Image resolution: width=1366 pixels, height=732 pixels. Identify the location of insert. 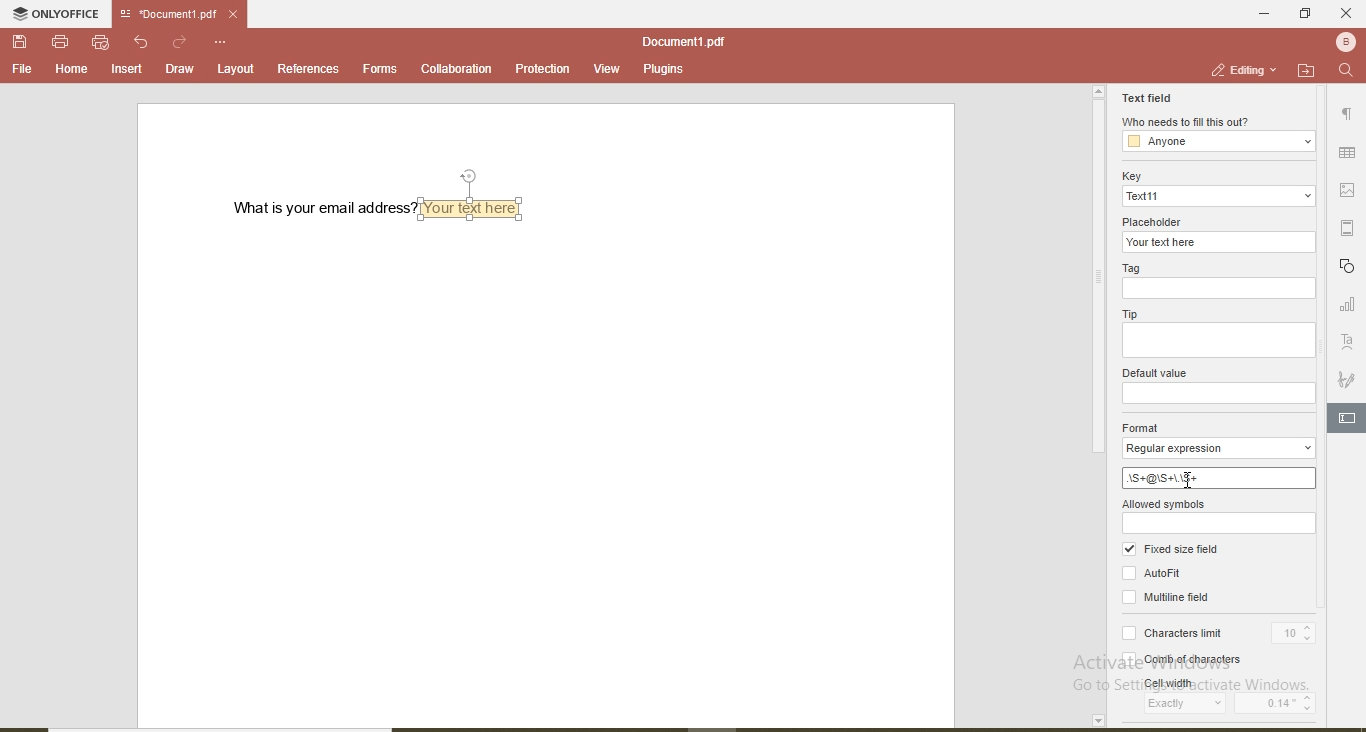
(128, 70).